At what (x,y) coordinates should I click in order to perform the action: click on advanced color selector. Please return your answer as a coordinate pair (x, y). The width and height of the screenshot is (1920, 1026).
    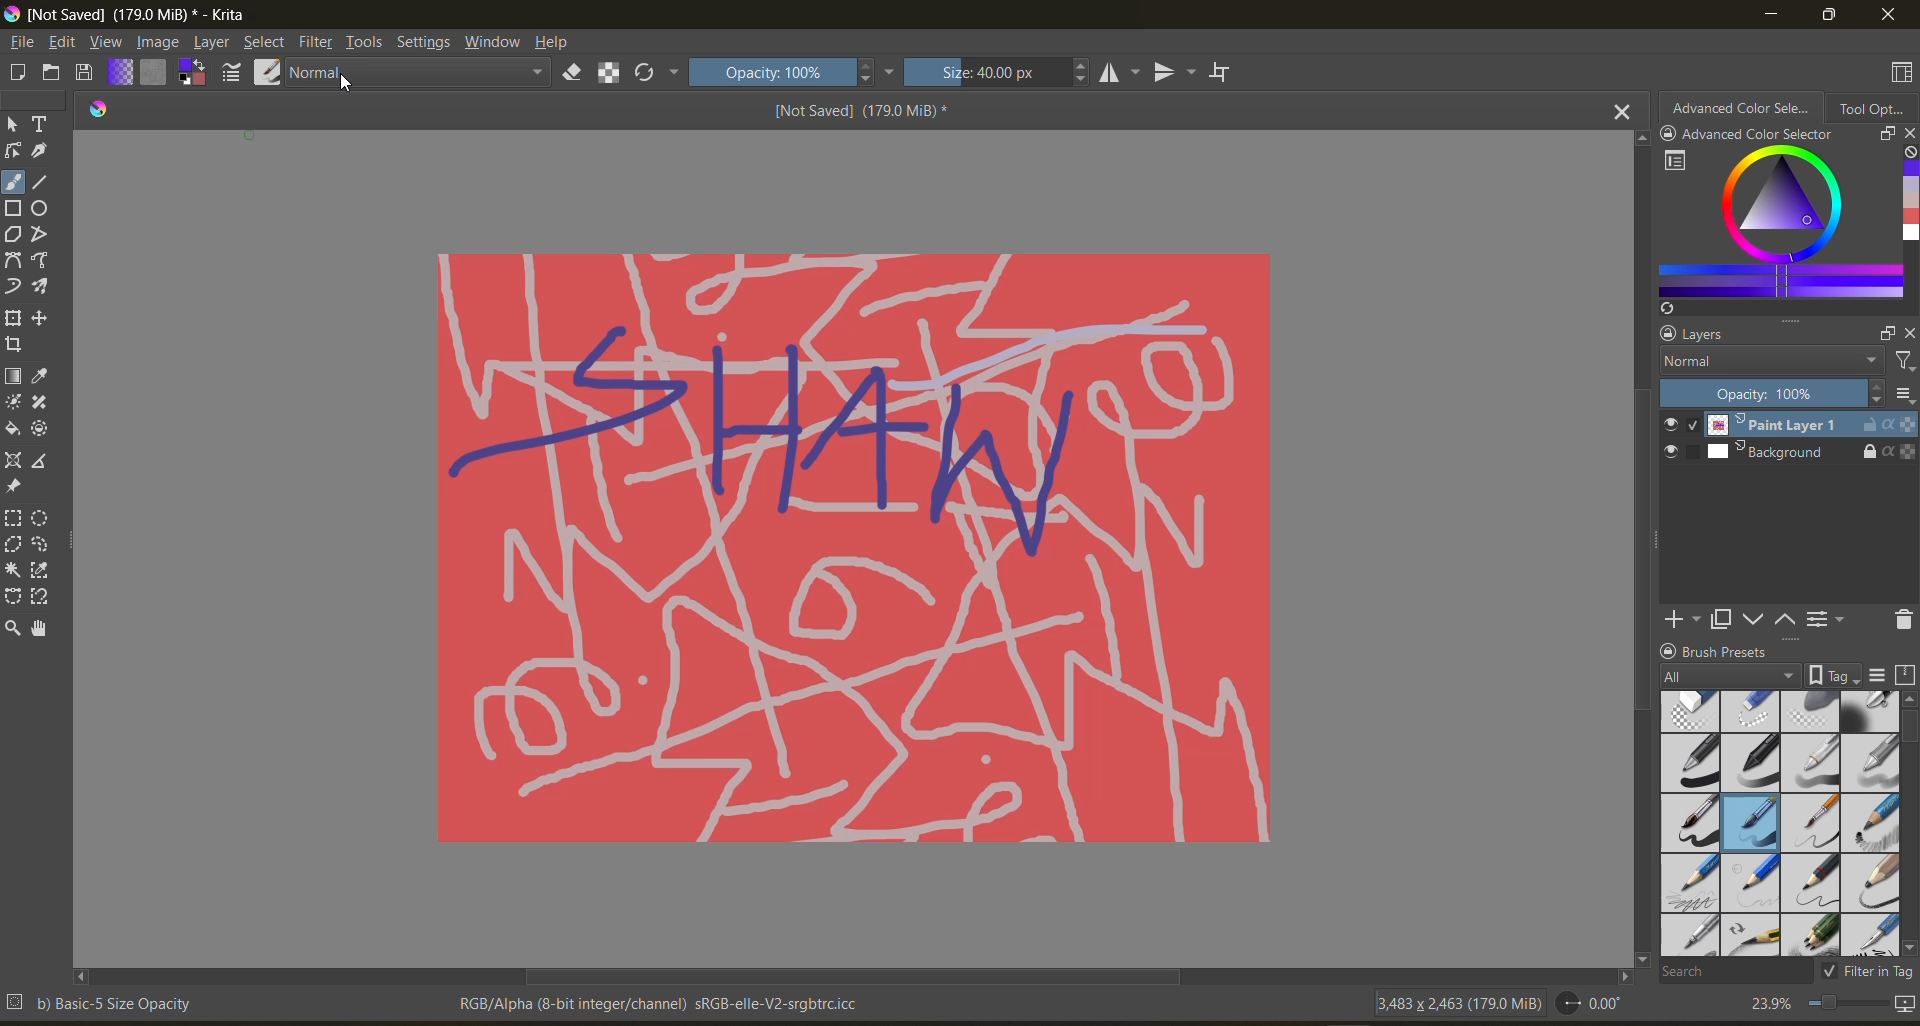
    Looking at the image, I should click on (1771, 232).